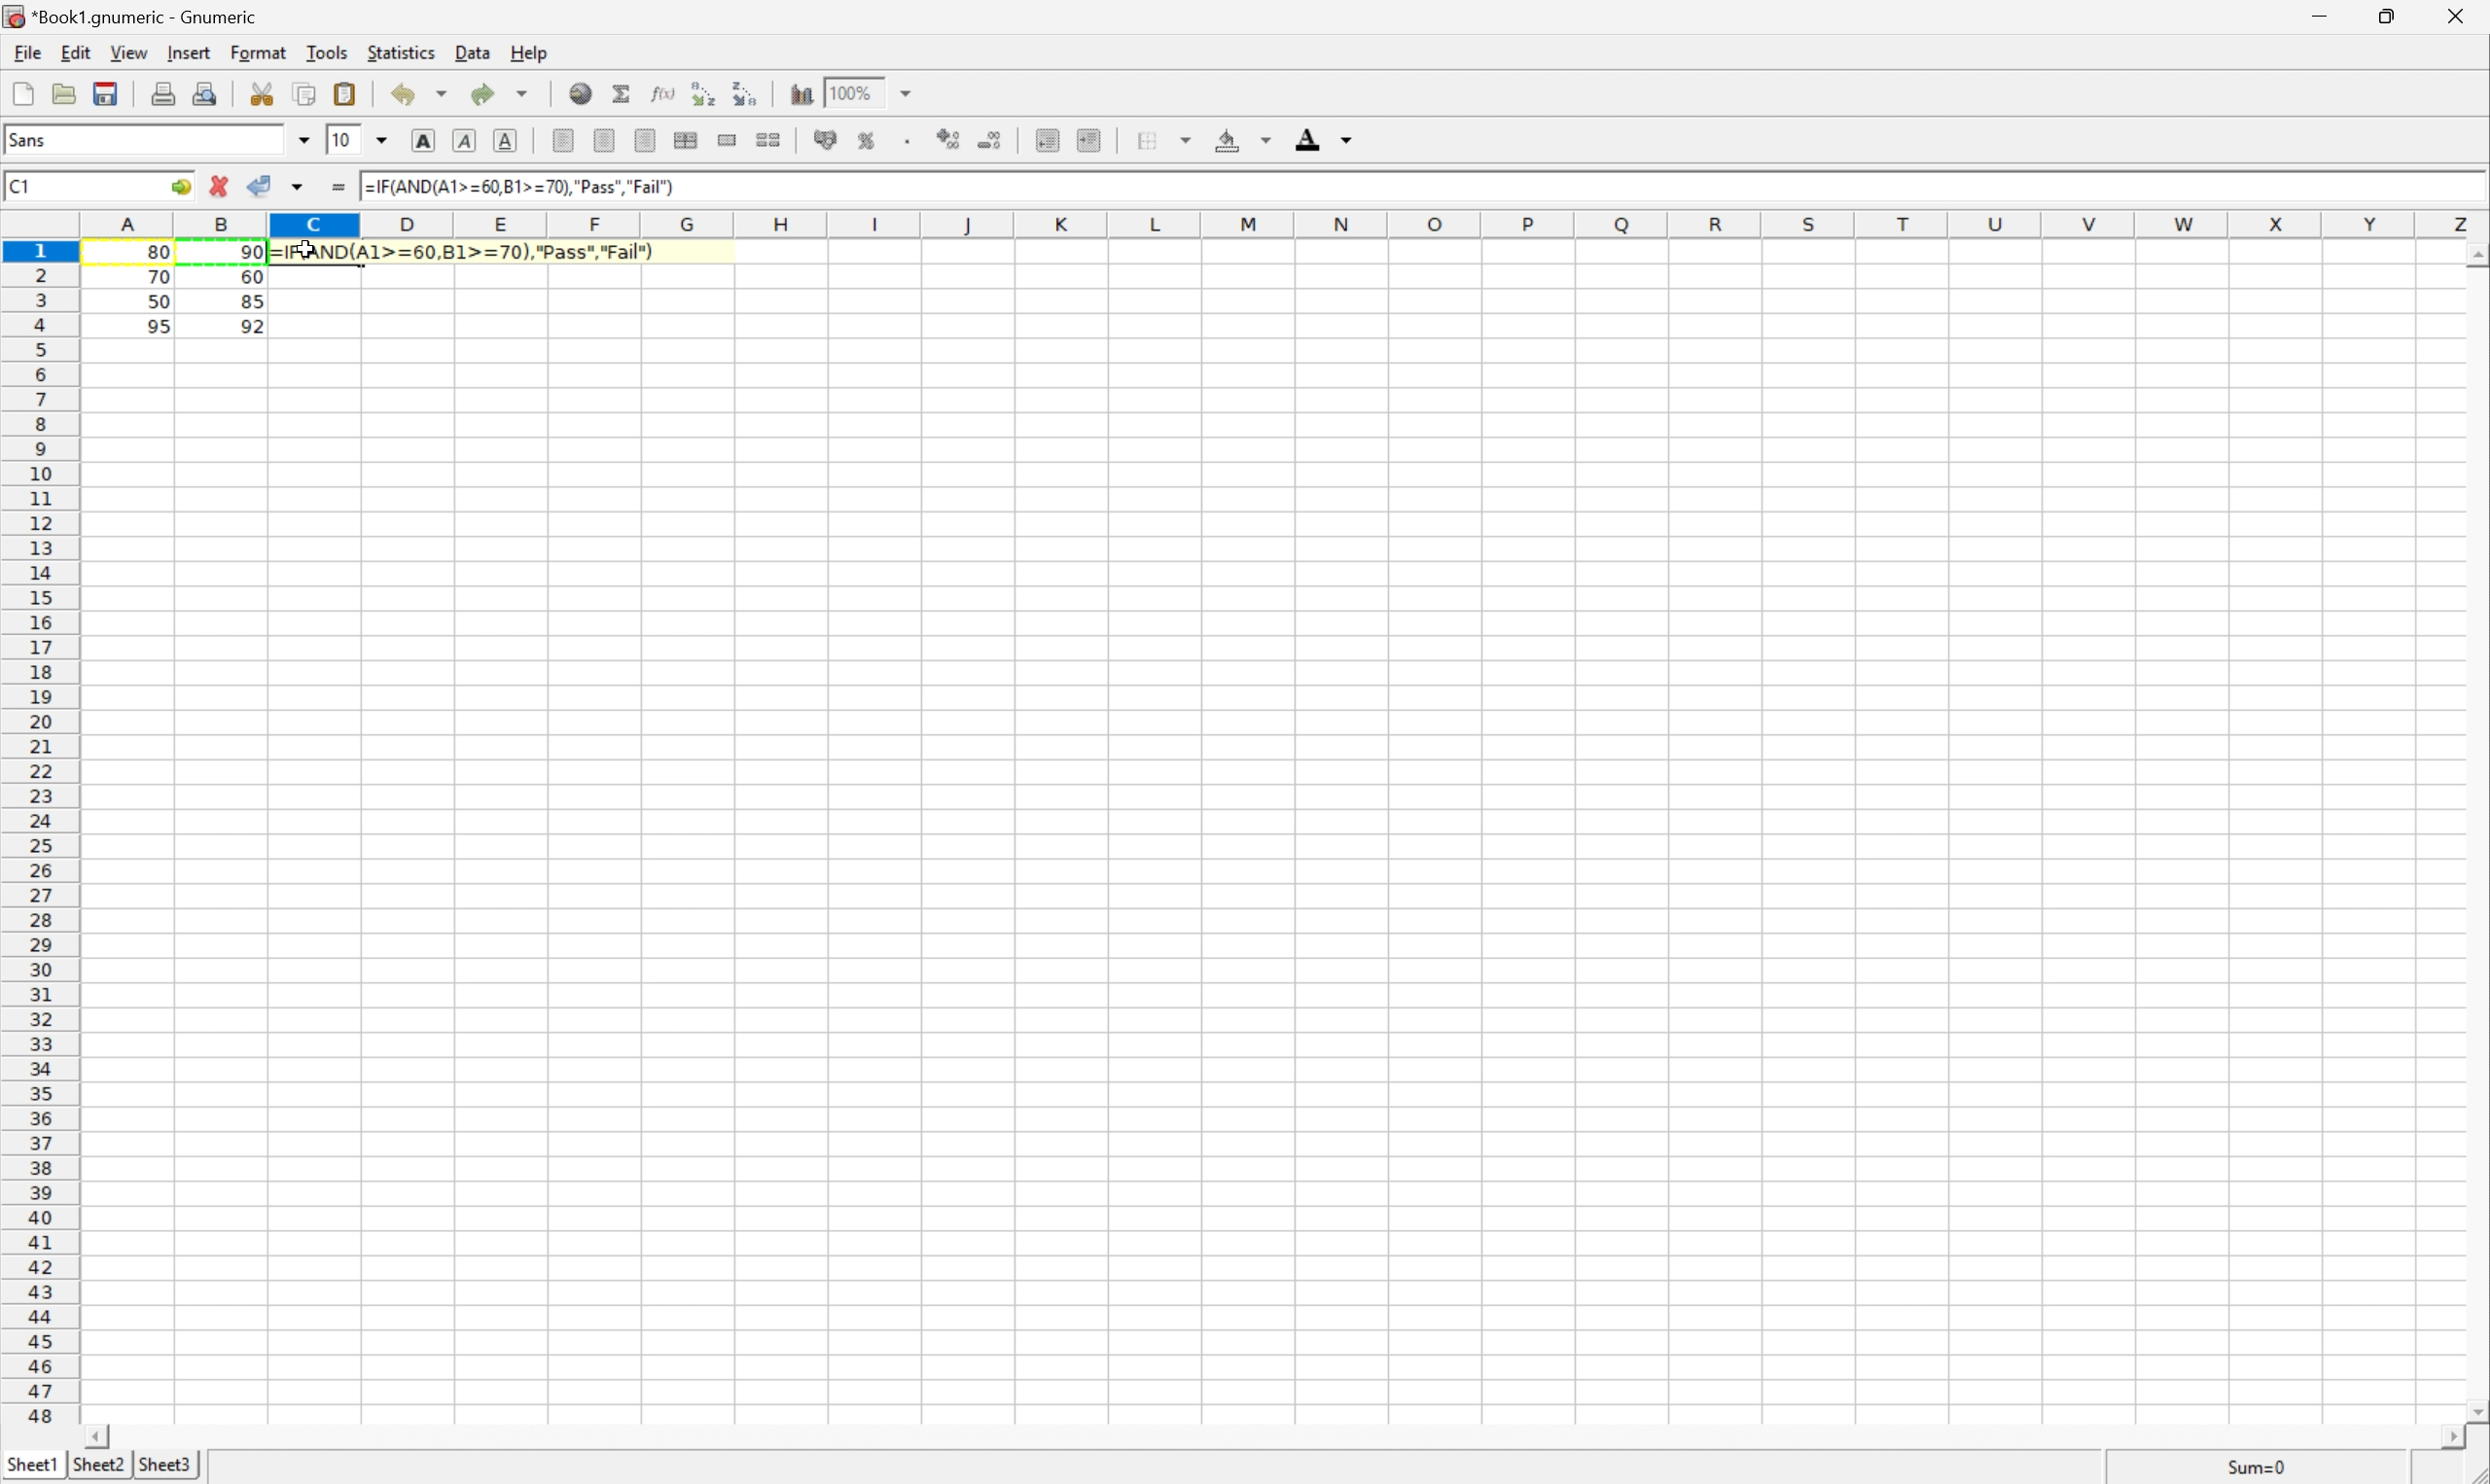 This screenshot has height=1484, width=2490. What do you see at coordinates (104, 91) in the screenshot?
I see `Save the current file` at bounding box center [104, 91].